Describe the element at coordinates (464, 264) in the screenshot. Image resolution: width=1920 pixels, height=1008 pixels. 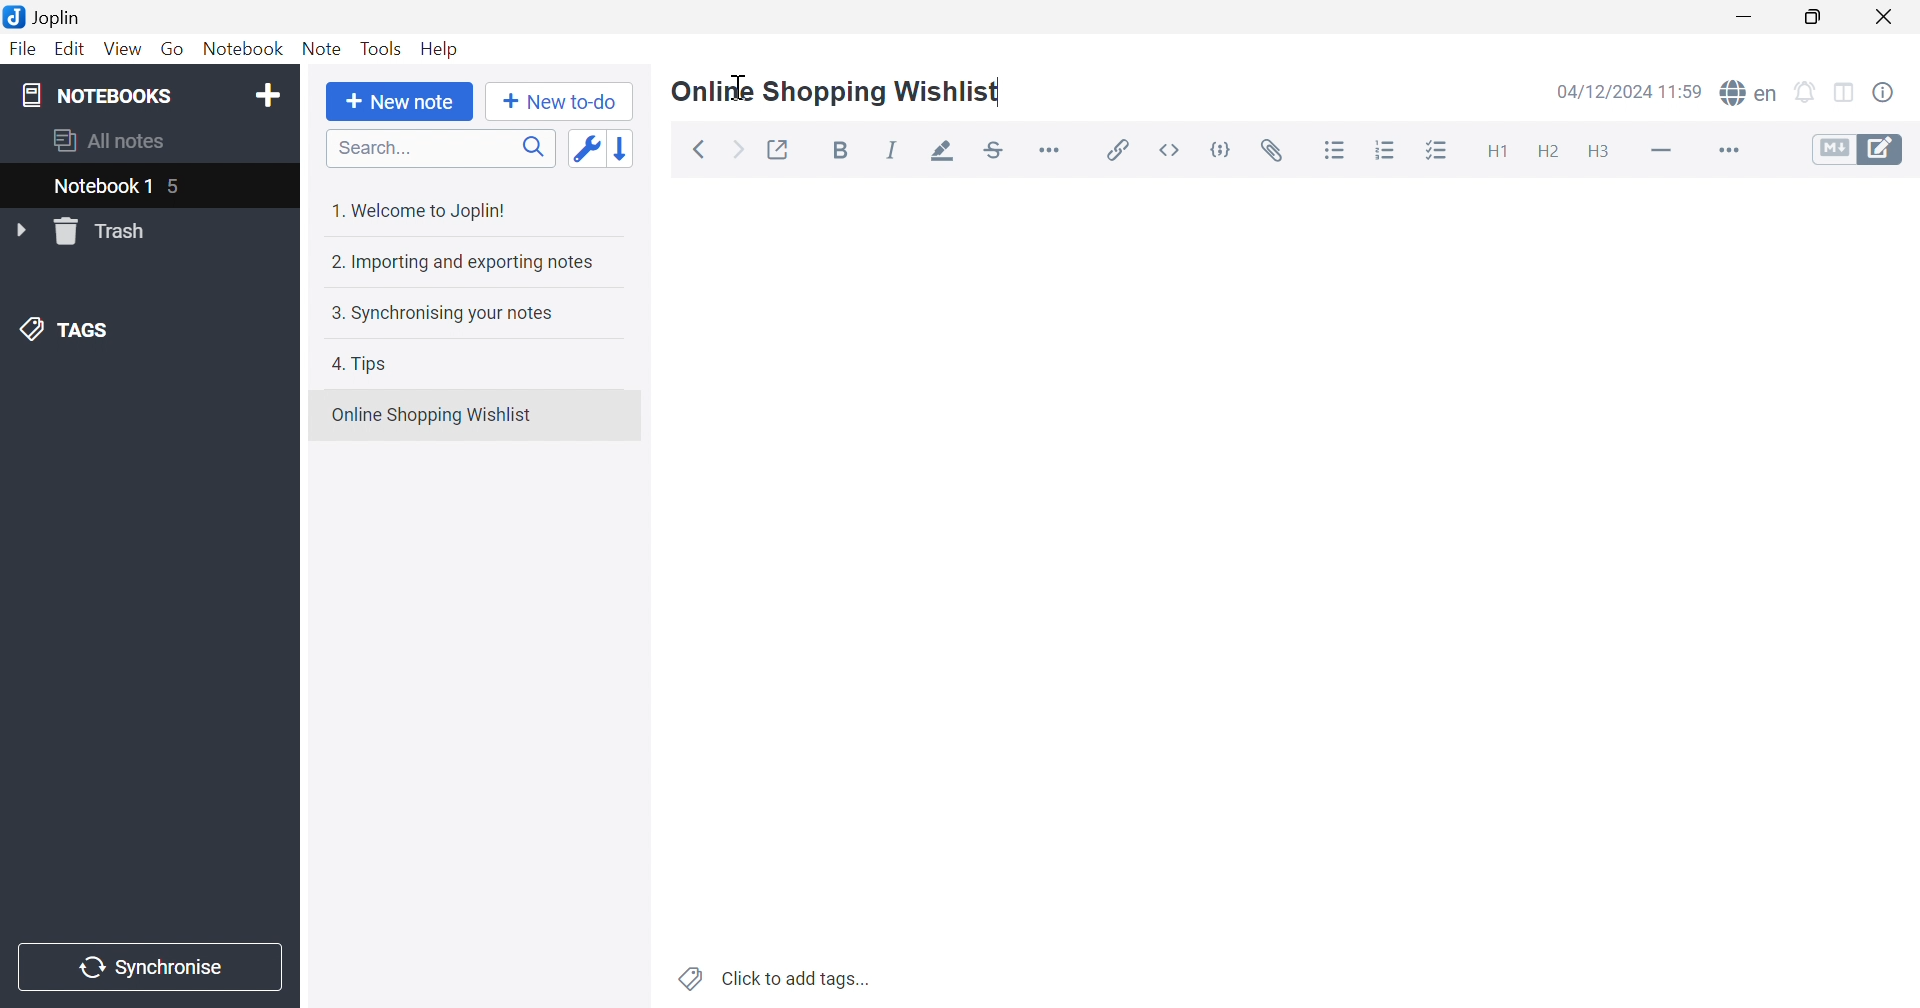
I see `2. Importing and exporting notes` at that location.